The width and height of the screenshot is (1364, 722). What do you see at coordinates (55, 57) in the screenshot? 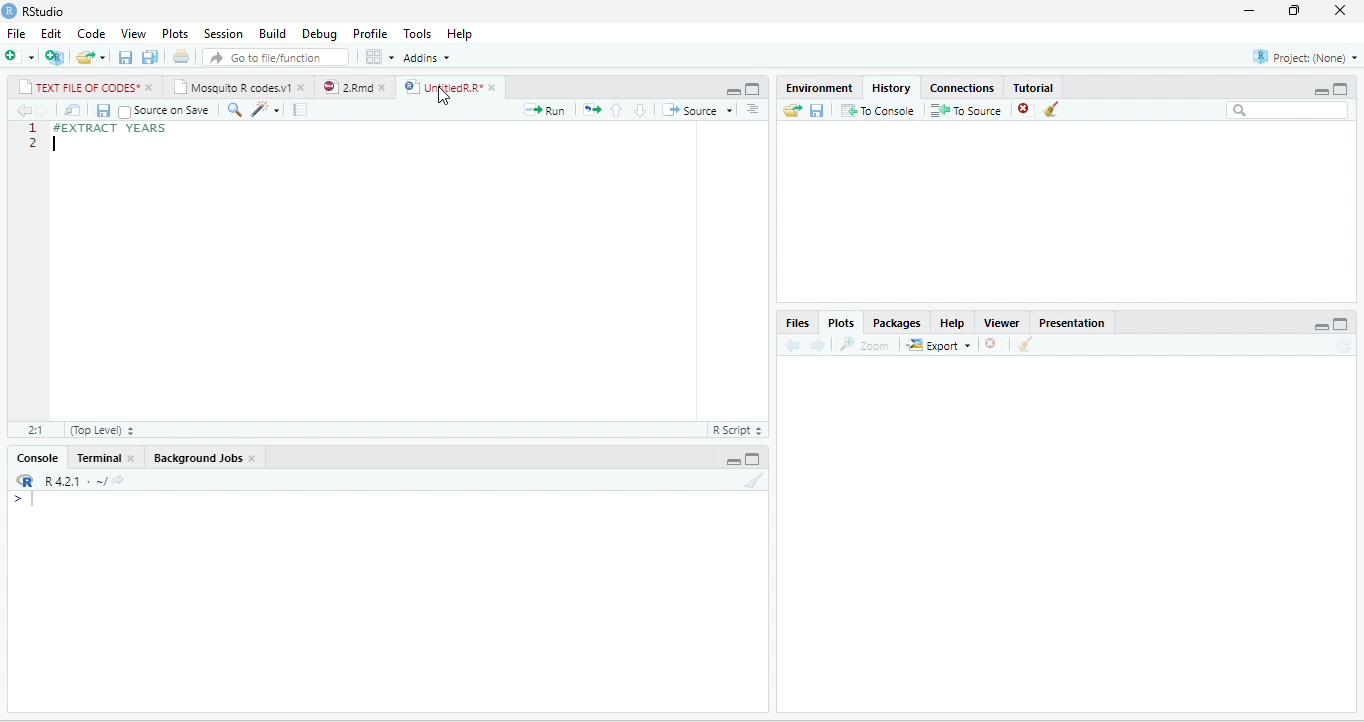
I see `new project` at bounding box center [55, 57].